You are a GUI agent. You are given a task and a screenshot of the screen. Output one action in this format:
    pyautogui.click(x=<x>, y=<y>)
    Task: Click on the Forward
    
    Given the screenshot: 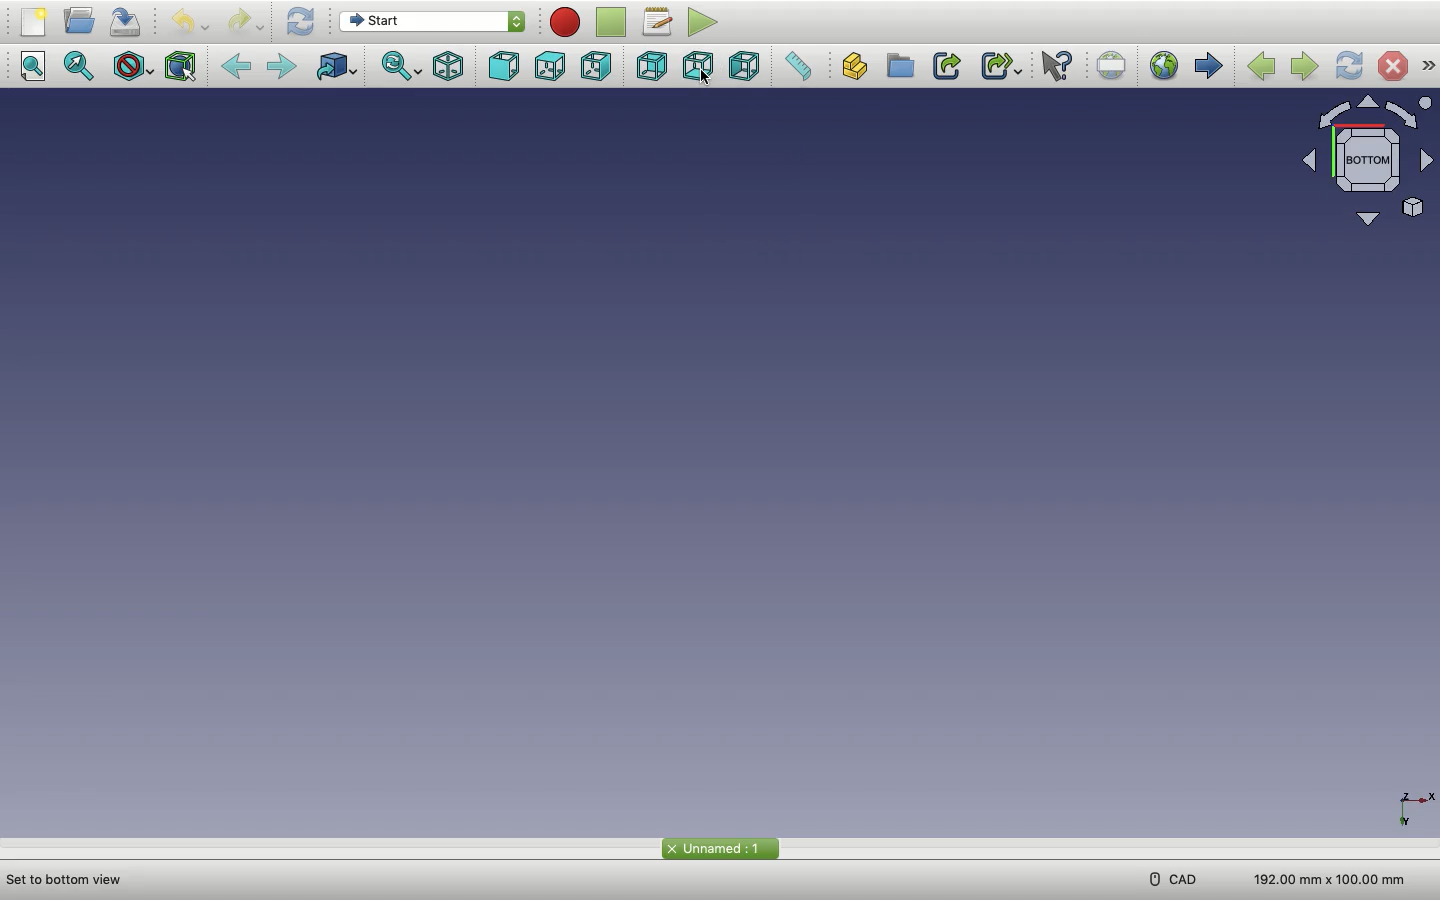 What is the action you would take?
    pyautogui.click(x=288, y=68)
    